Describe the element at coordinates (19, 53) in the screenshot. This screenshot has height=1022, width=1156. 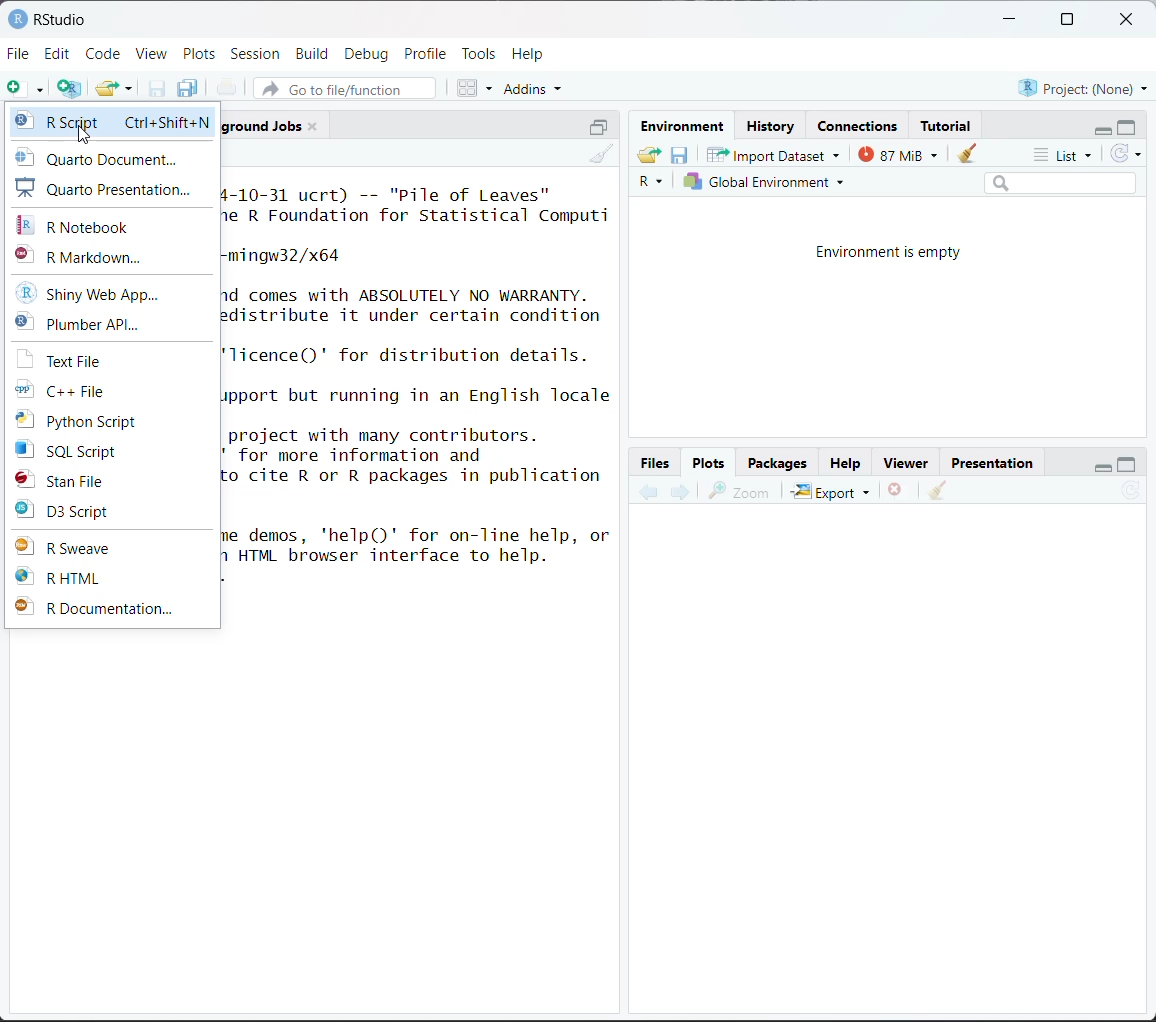
I see `File` at that location.